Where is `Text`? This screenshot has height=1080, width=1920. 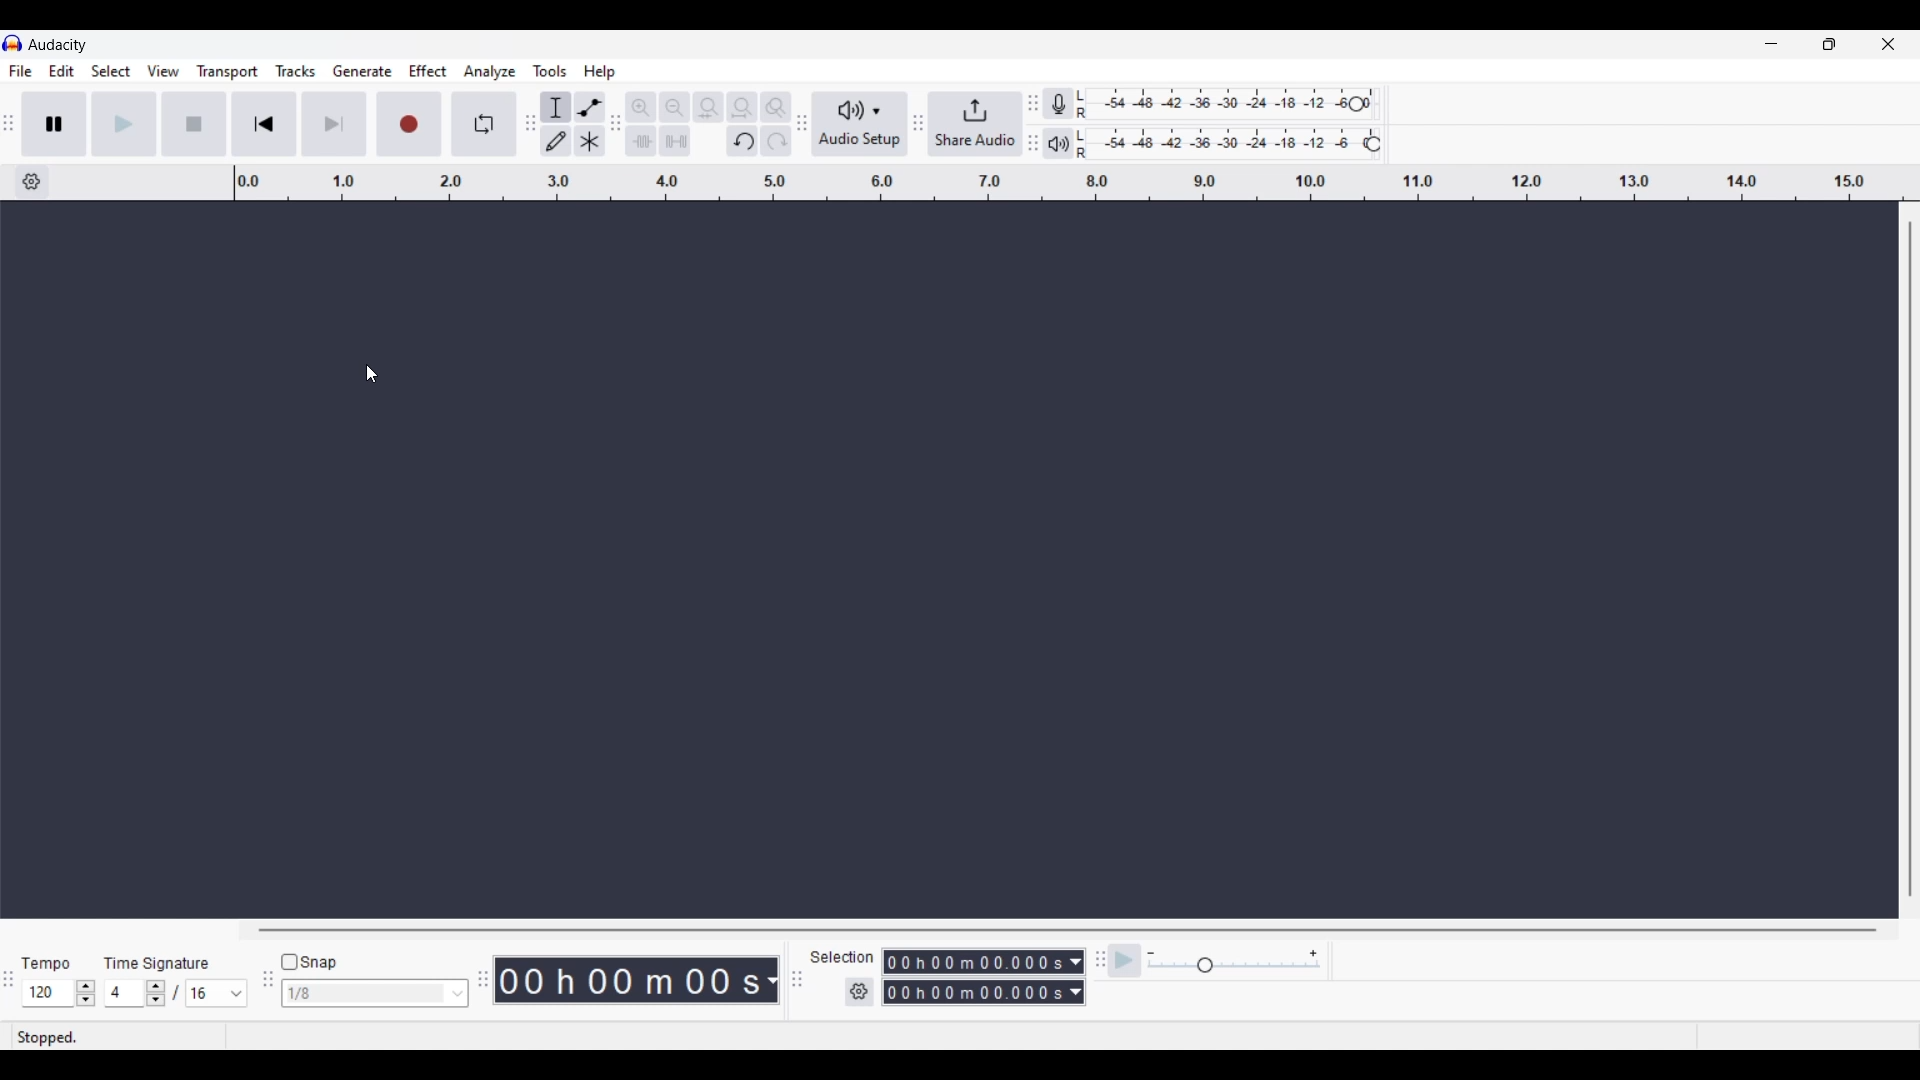 Text is located at coordinates (841, 956).